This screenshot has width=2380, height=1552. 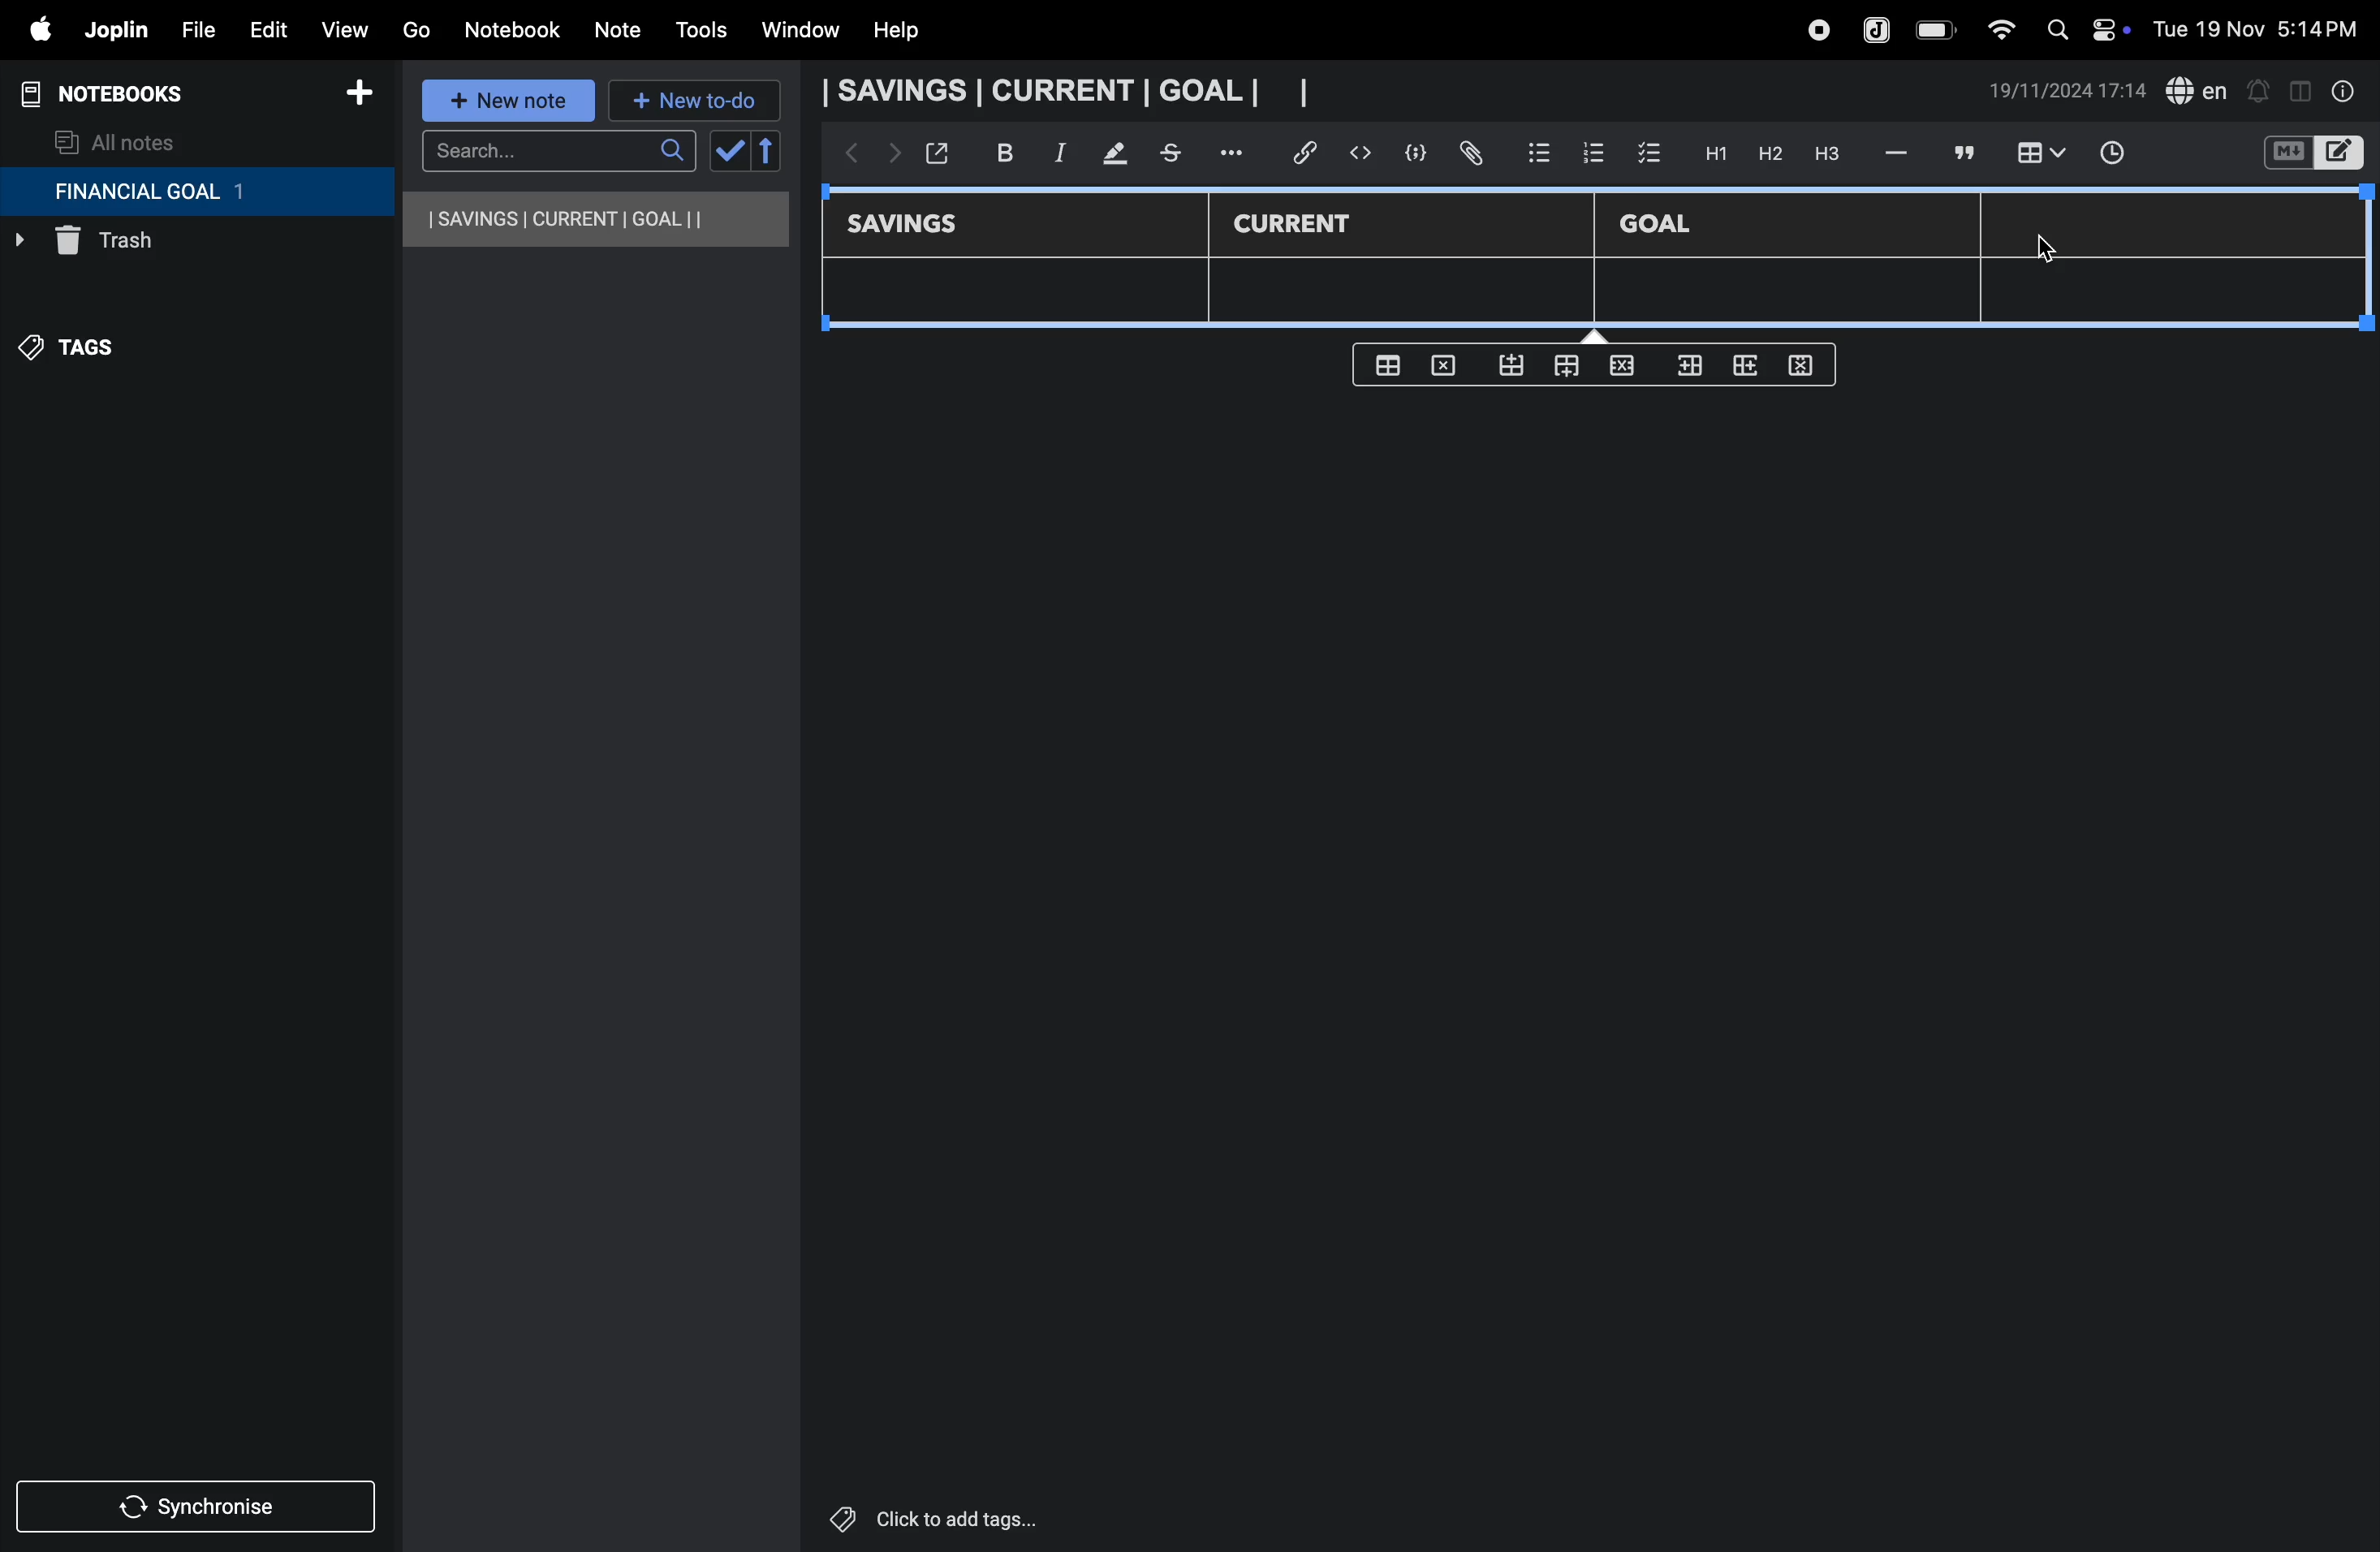 What do you see at coordinates (196, 192) in the screenshot?
I see `financial goal` at bounding box center [196, 192].